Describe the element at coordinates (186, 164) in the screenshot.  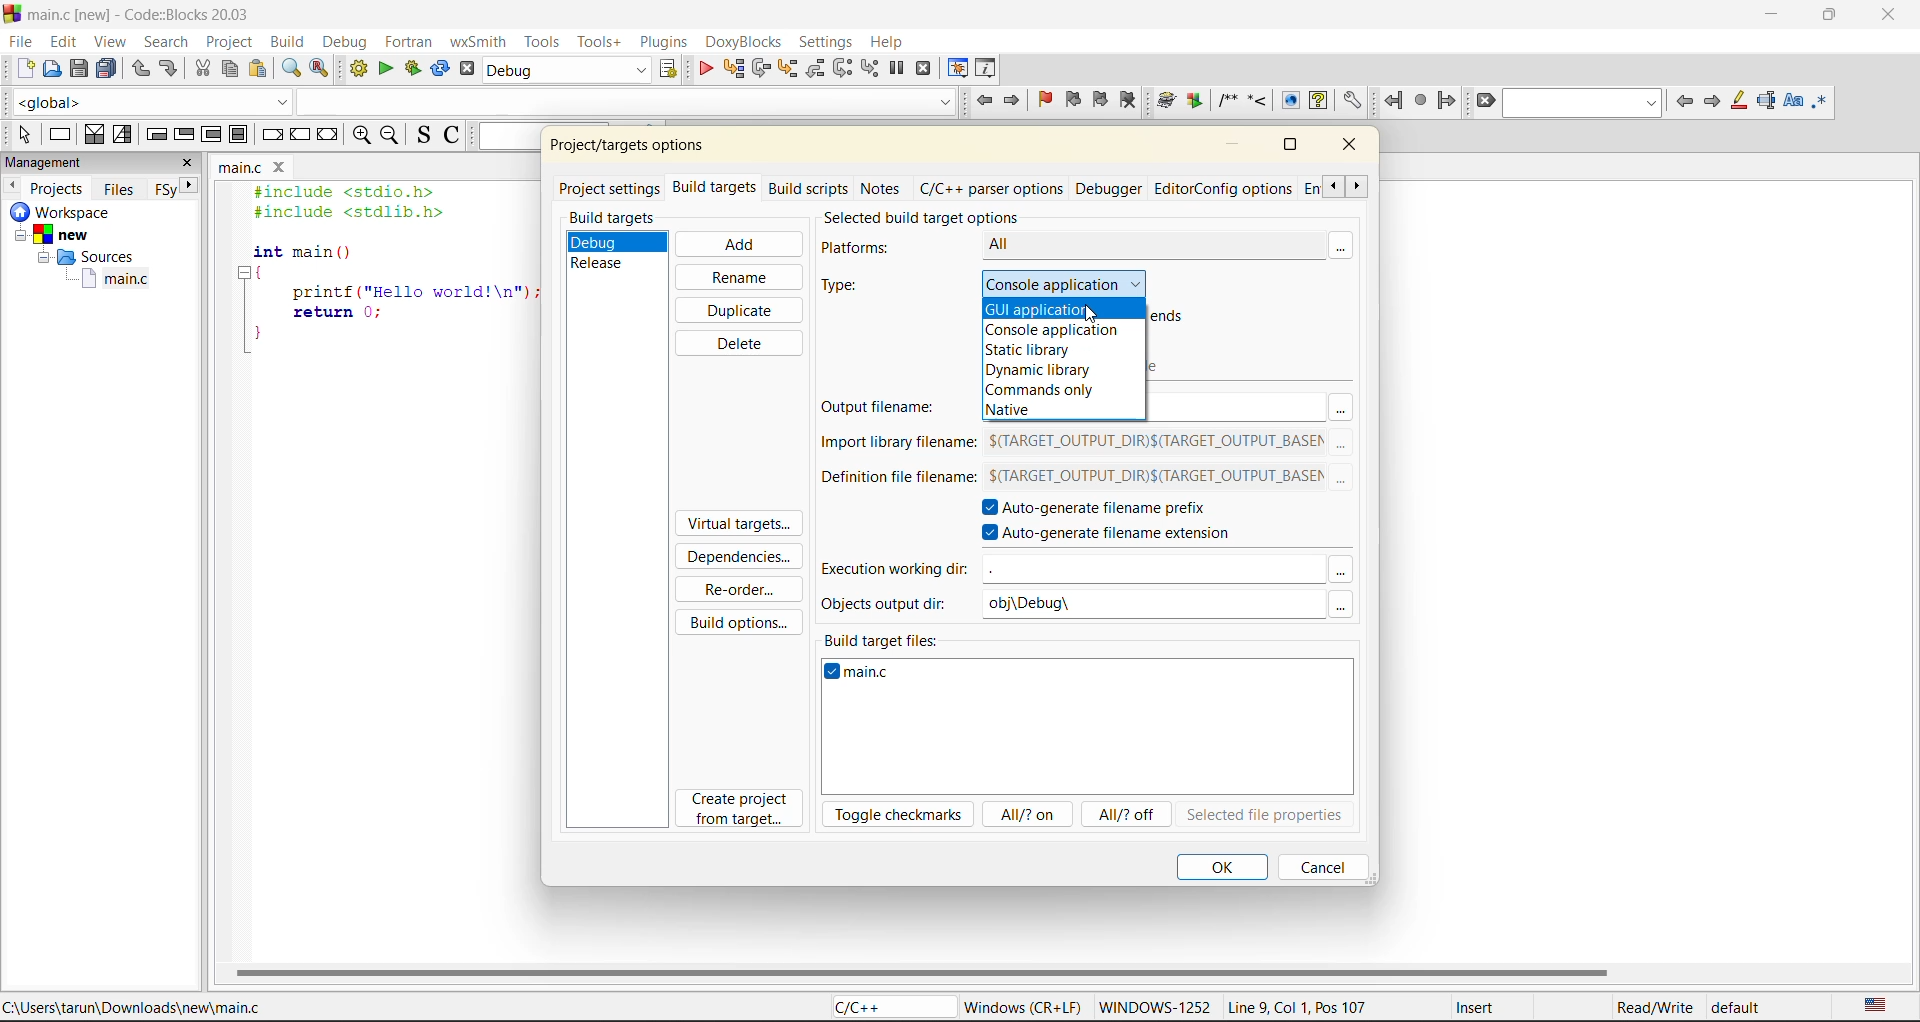
I see `close` at that location.